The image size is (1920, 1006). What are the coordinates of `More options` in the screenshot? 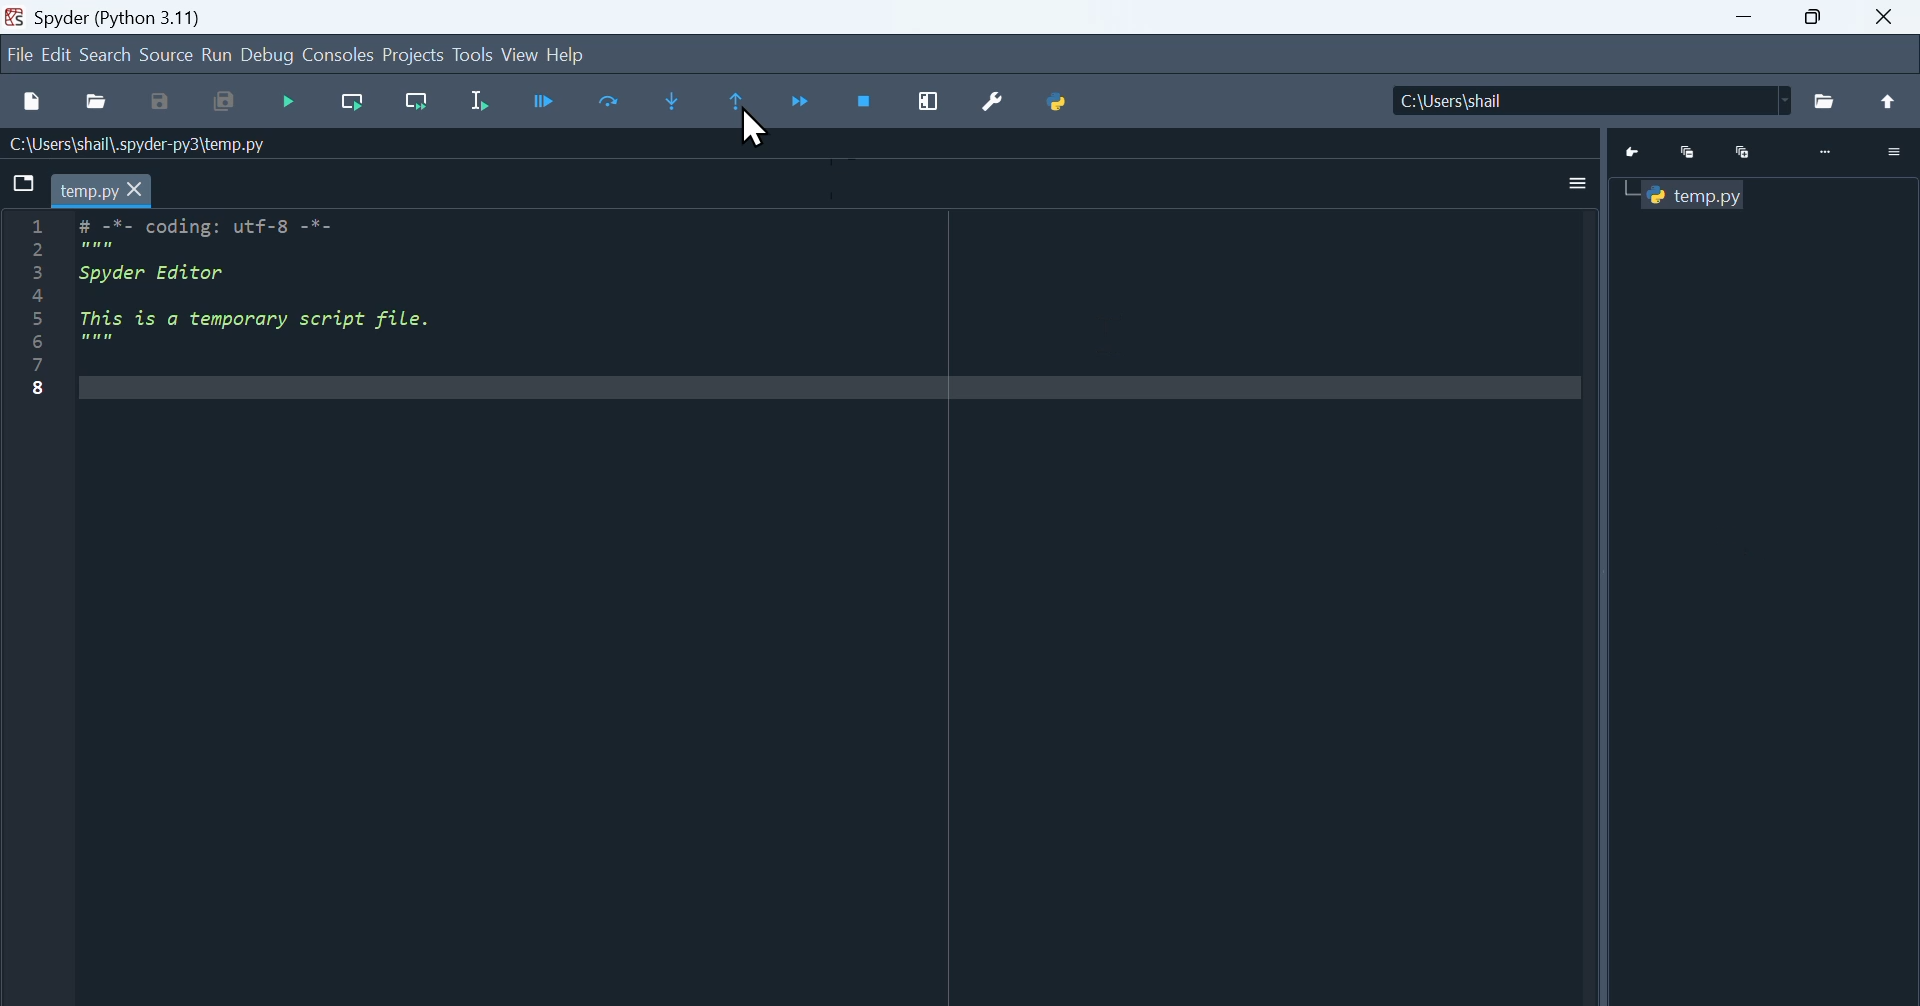 It's located at (1581, 184).